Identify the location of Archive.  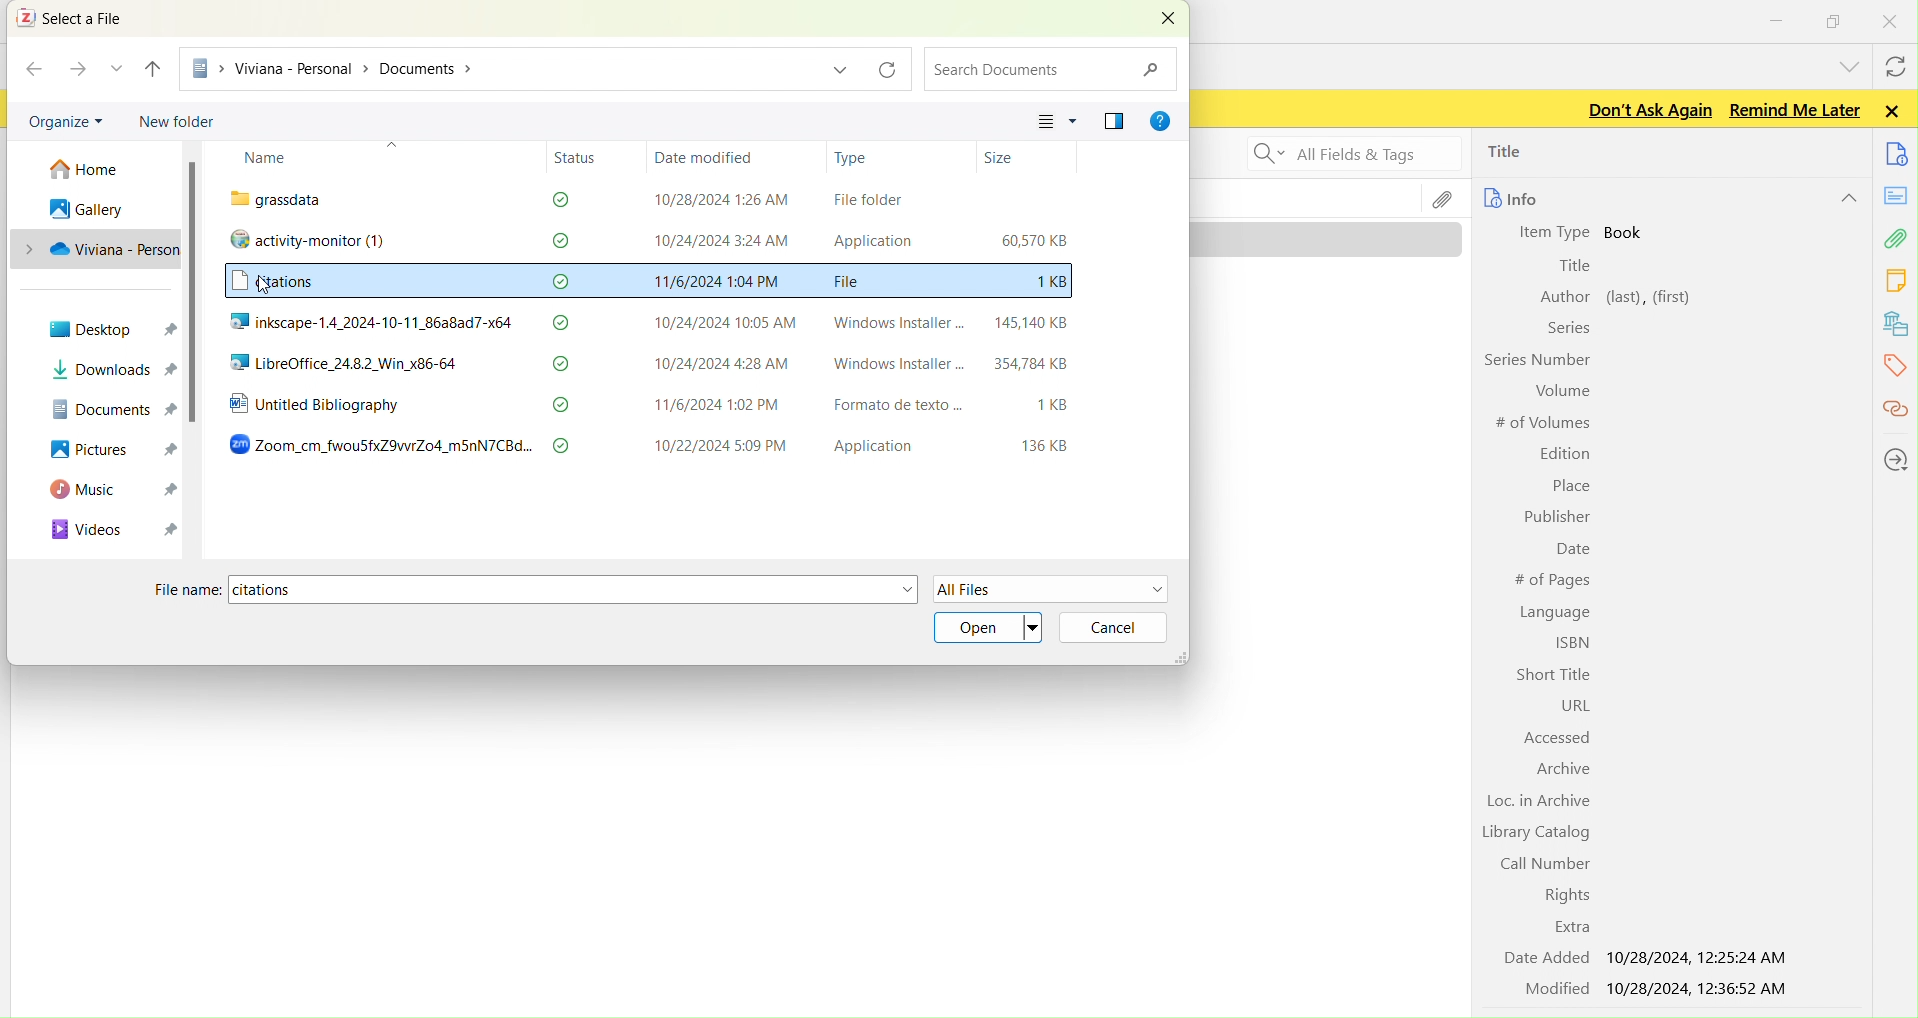
(1564, 768).